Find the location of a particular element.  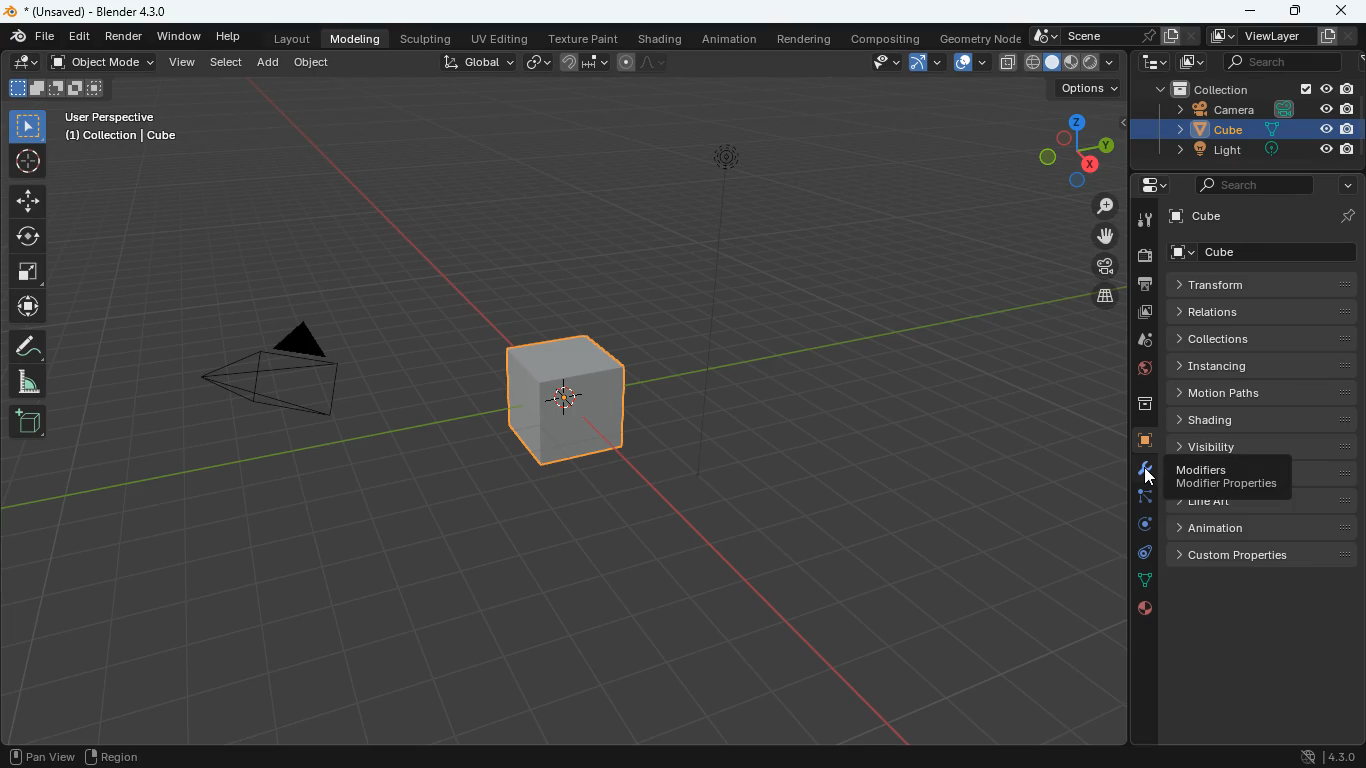

help is located at coordinates (227, 38).